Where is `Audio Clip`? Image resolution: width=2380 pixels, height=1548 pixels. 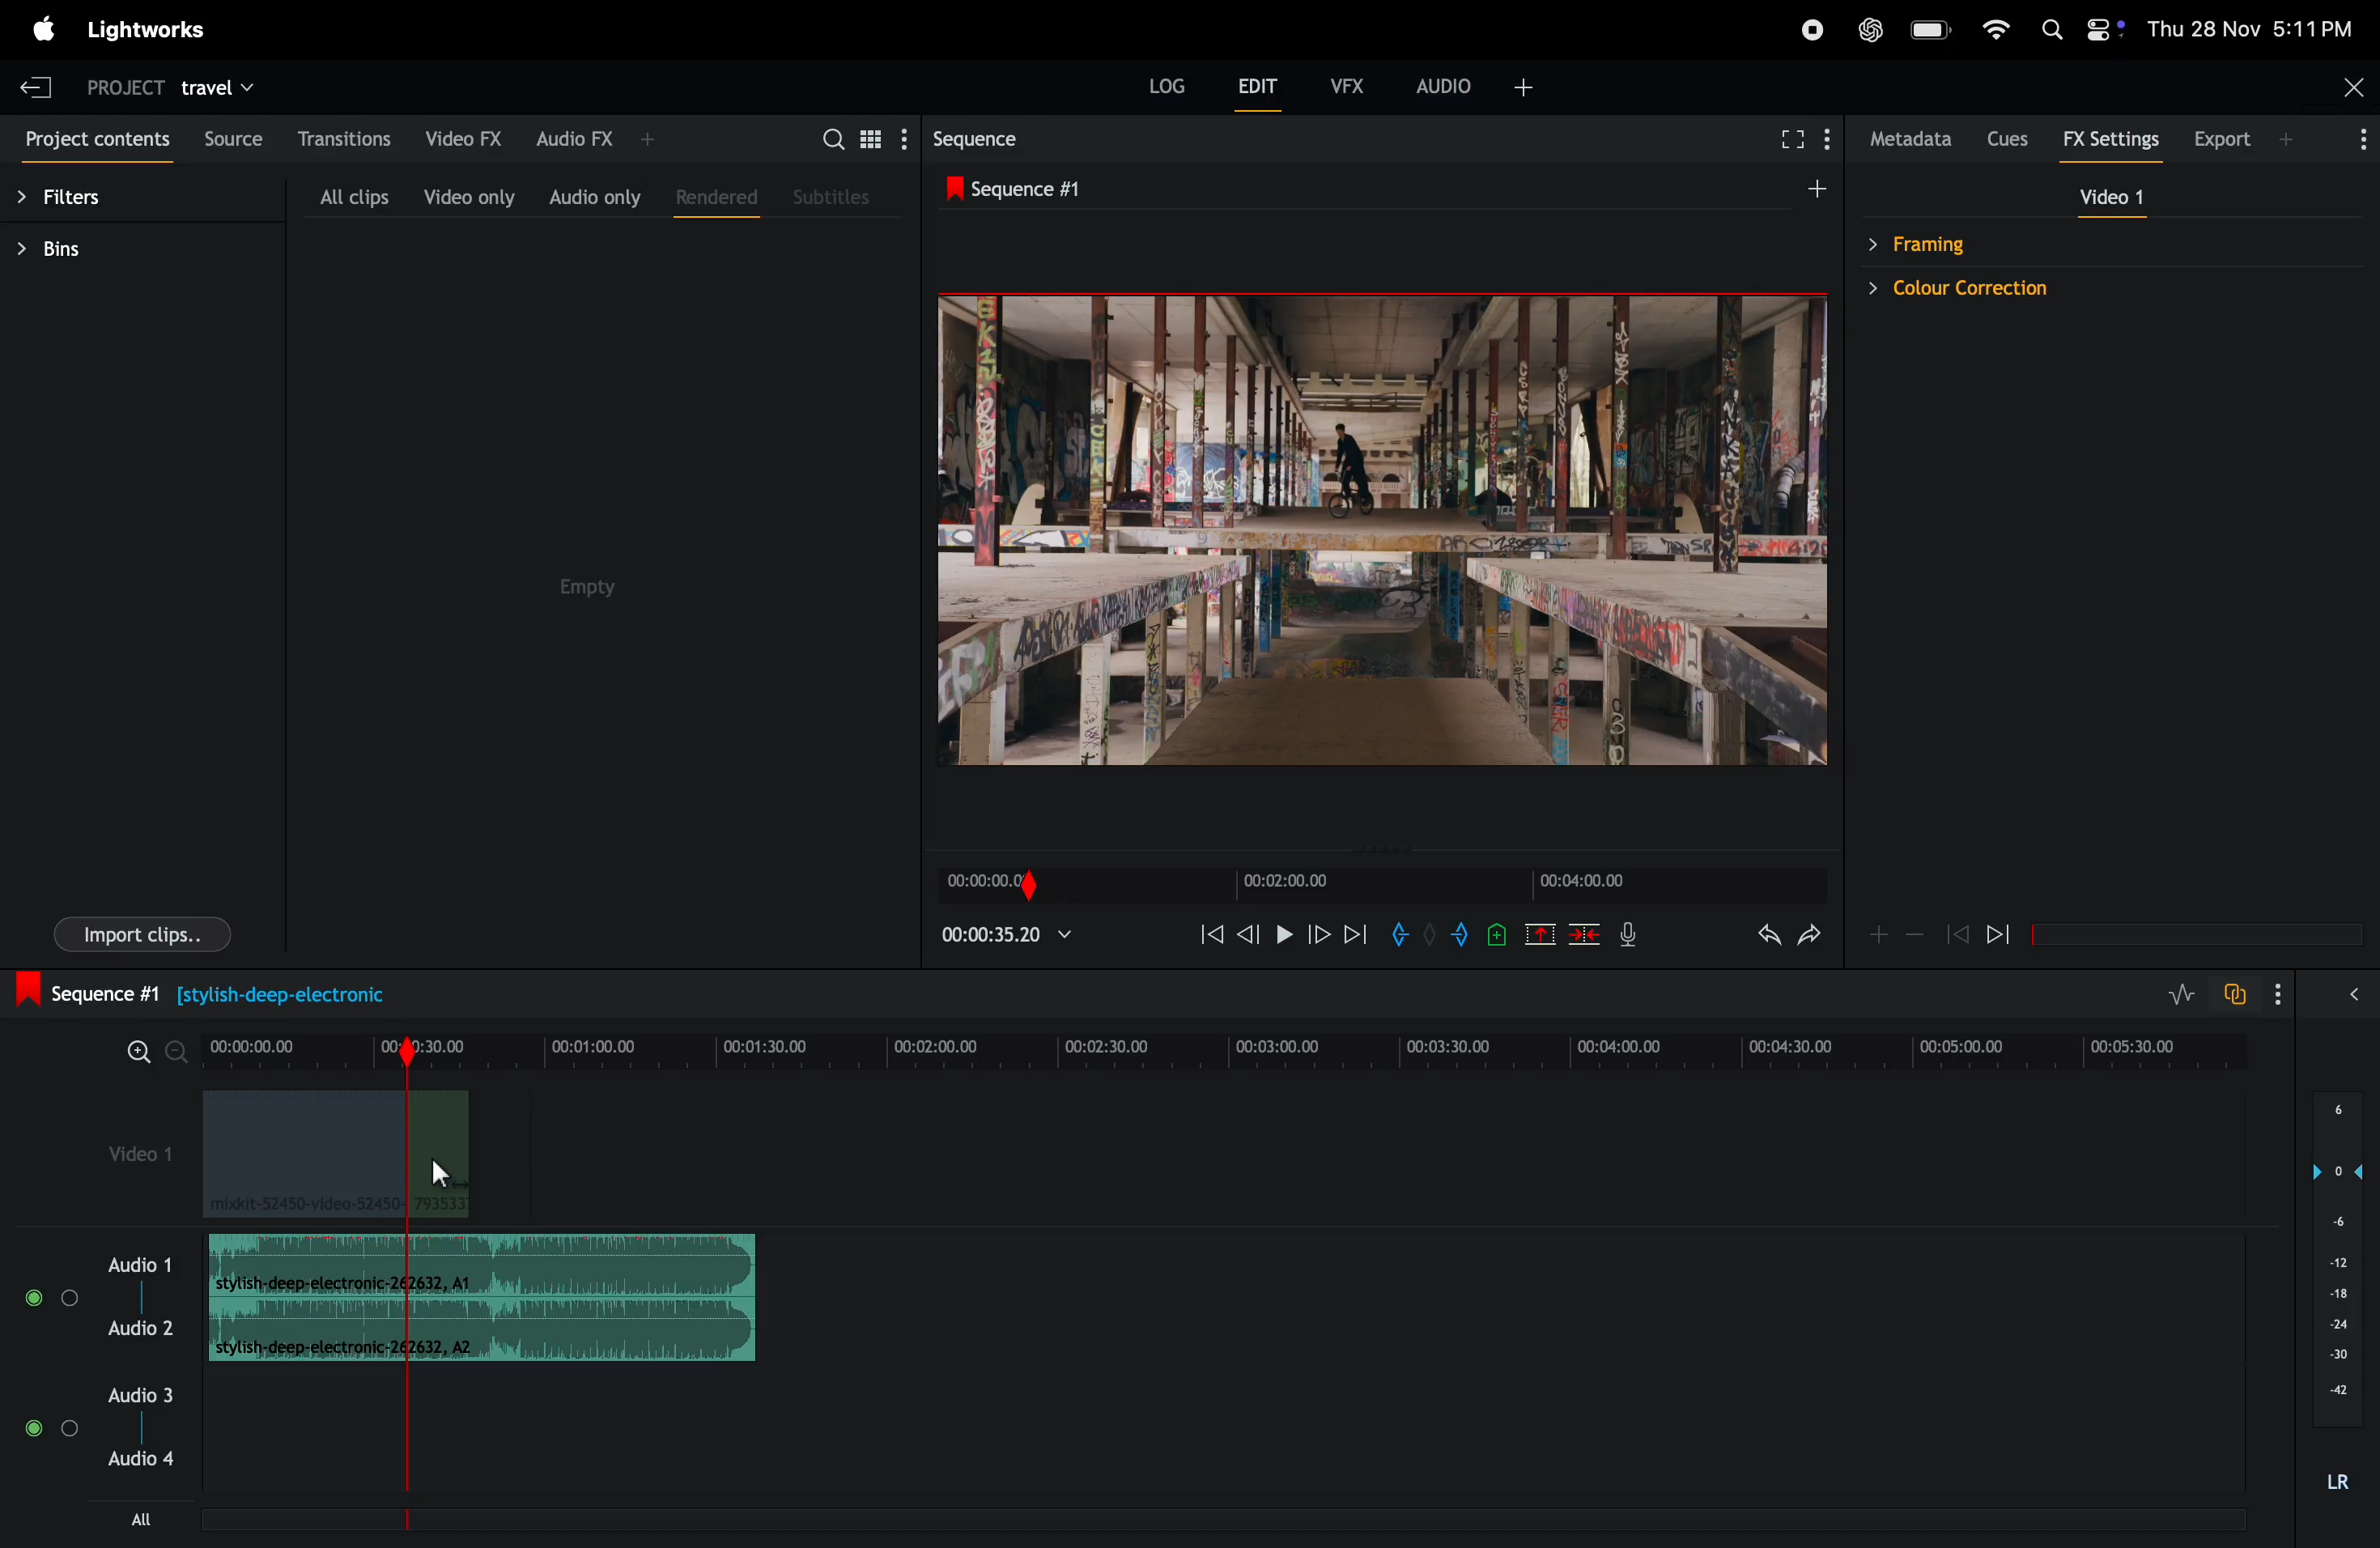
Audio Clip is located at coordinates (481, 1333).